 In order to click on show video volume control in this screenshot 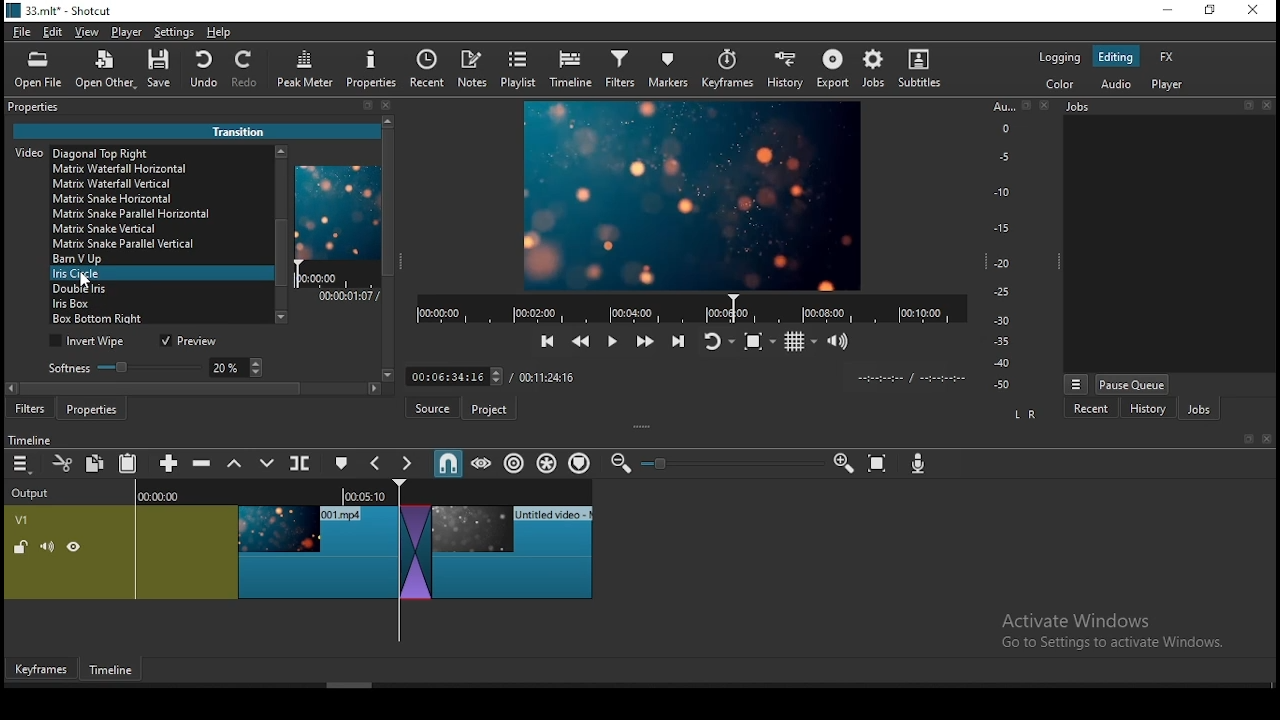, I will do `click(839, 335)`.